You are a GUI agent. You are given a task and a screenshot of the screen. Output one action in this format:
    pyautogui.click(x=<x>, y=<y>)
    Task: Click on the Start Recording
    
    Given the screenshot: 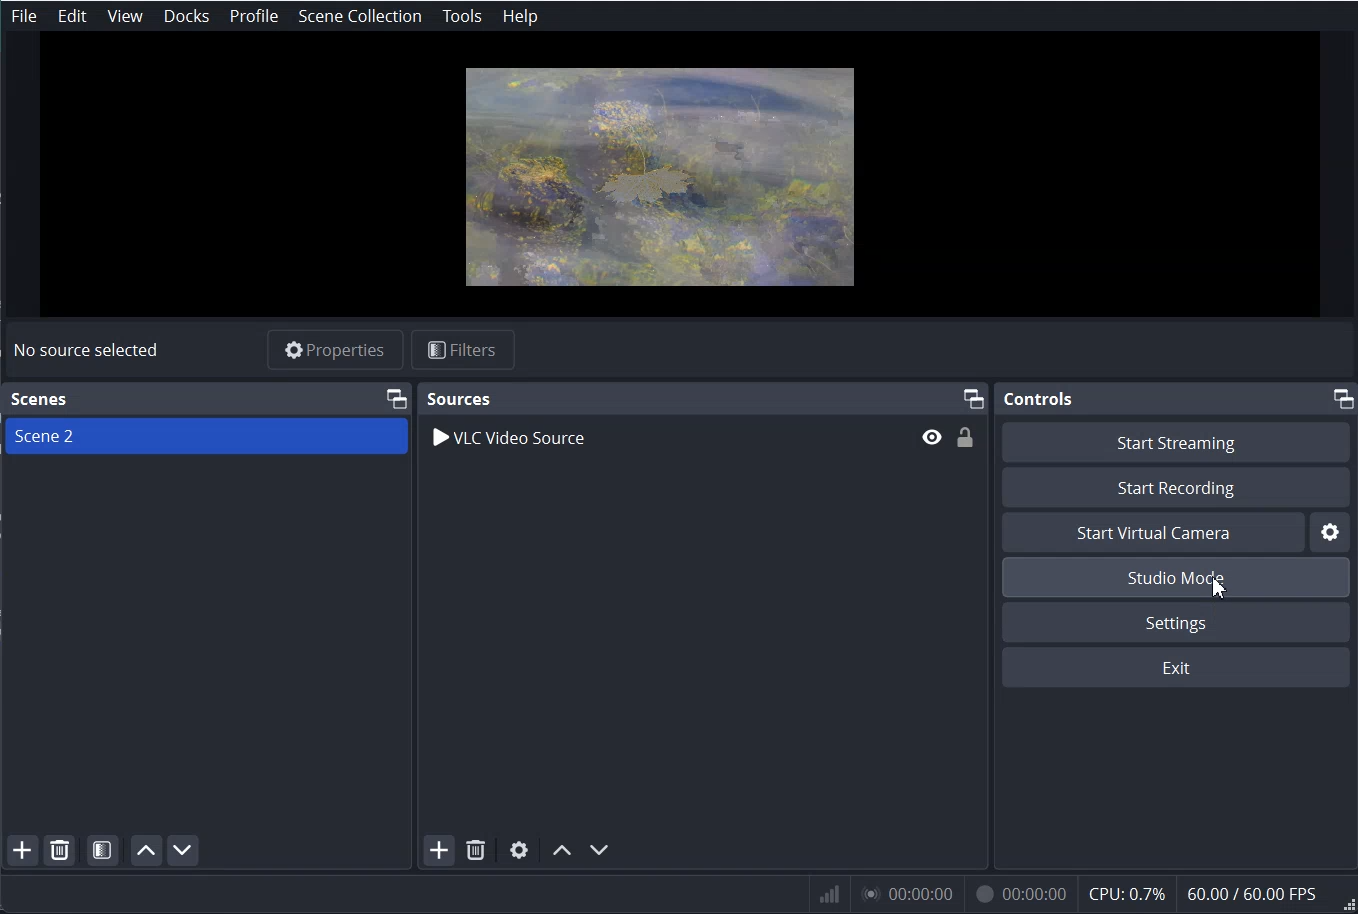 What is the action you would take?
    pyautogui.click(x=1177, y=486)
    